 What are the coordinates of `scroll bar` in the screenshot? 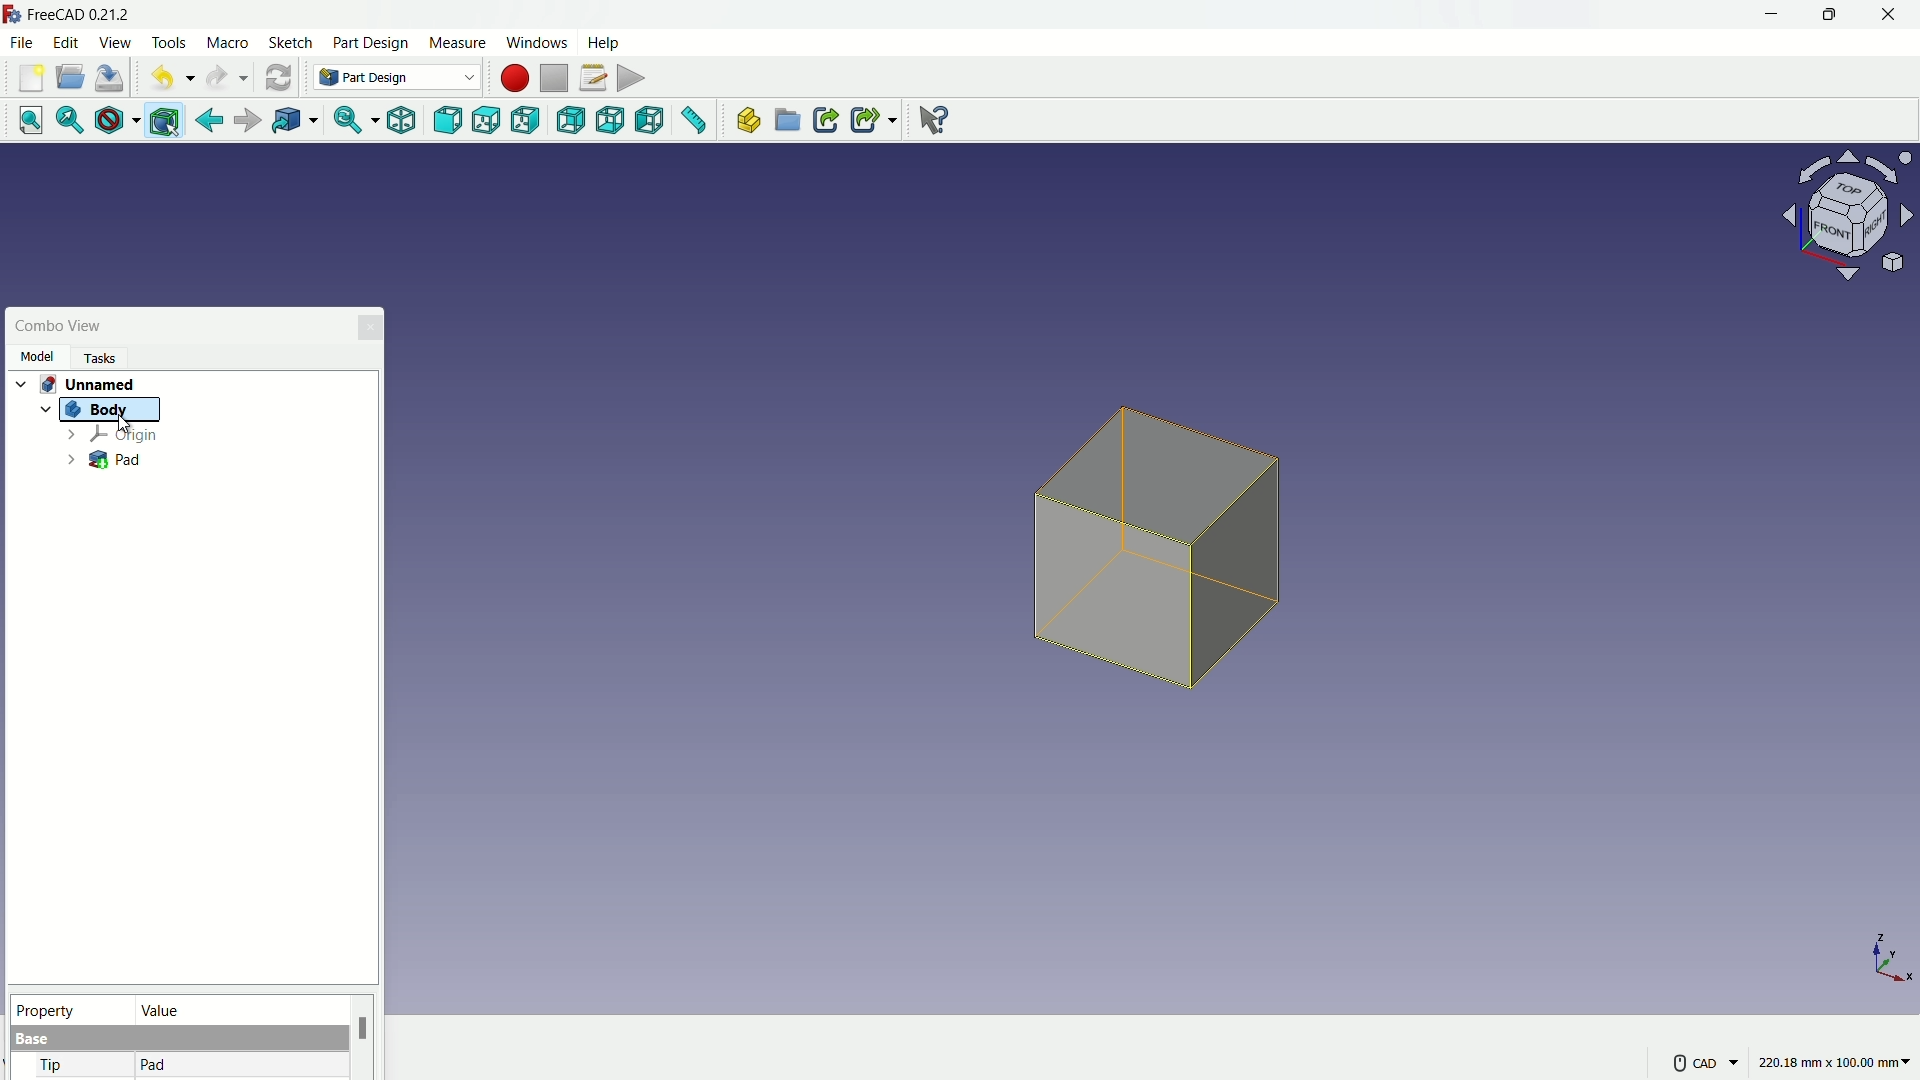 It's located at (363, 1037).